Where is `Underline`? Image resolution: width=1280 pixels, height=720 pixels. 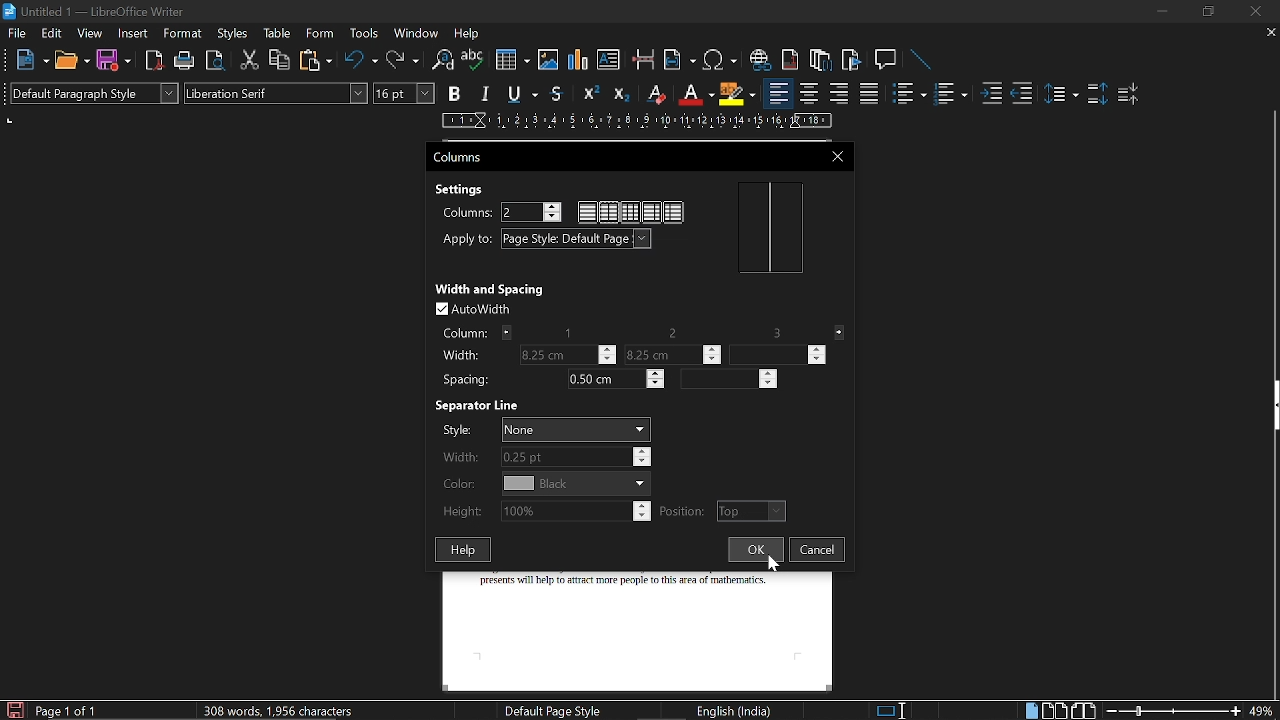 Underline is located at coordinates (524, 95).